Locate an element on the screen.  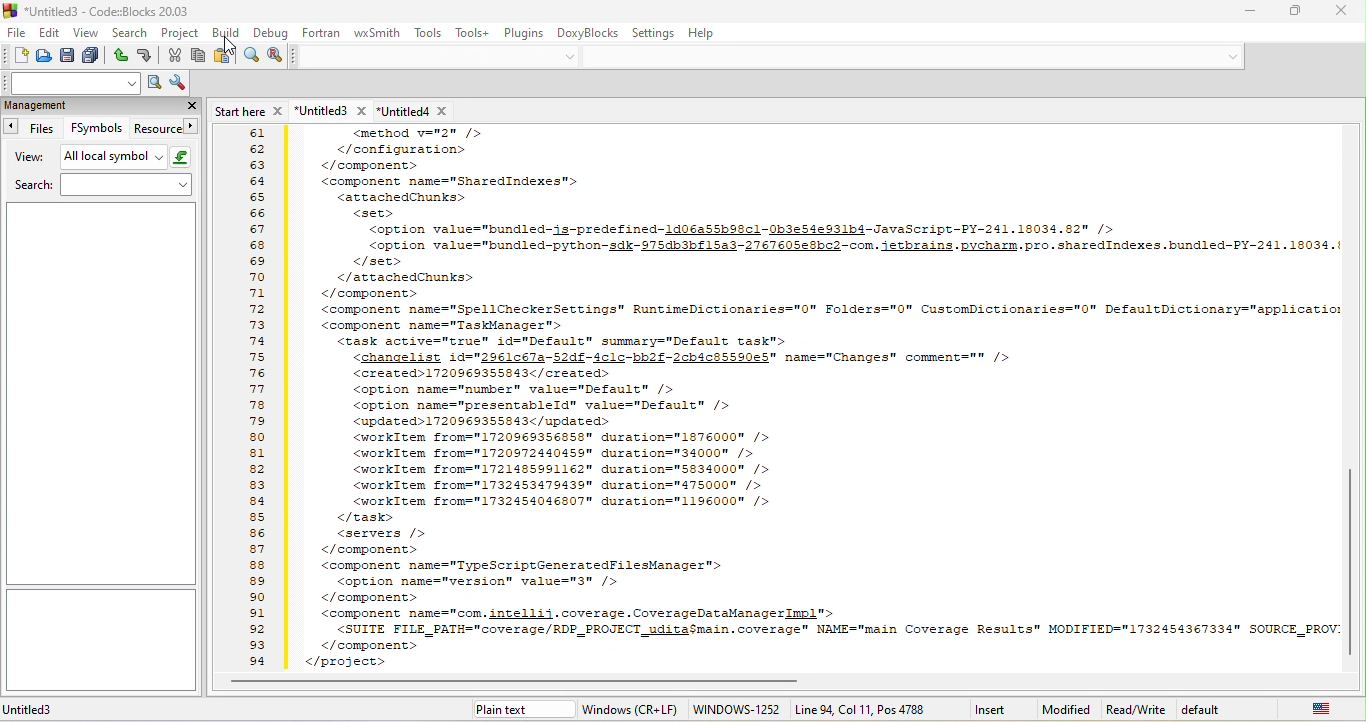
new is located at coordinates (16, 55).